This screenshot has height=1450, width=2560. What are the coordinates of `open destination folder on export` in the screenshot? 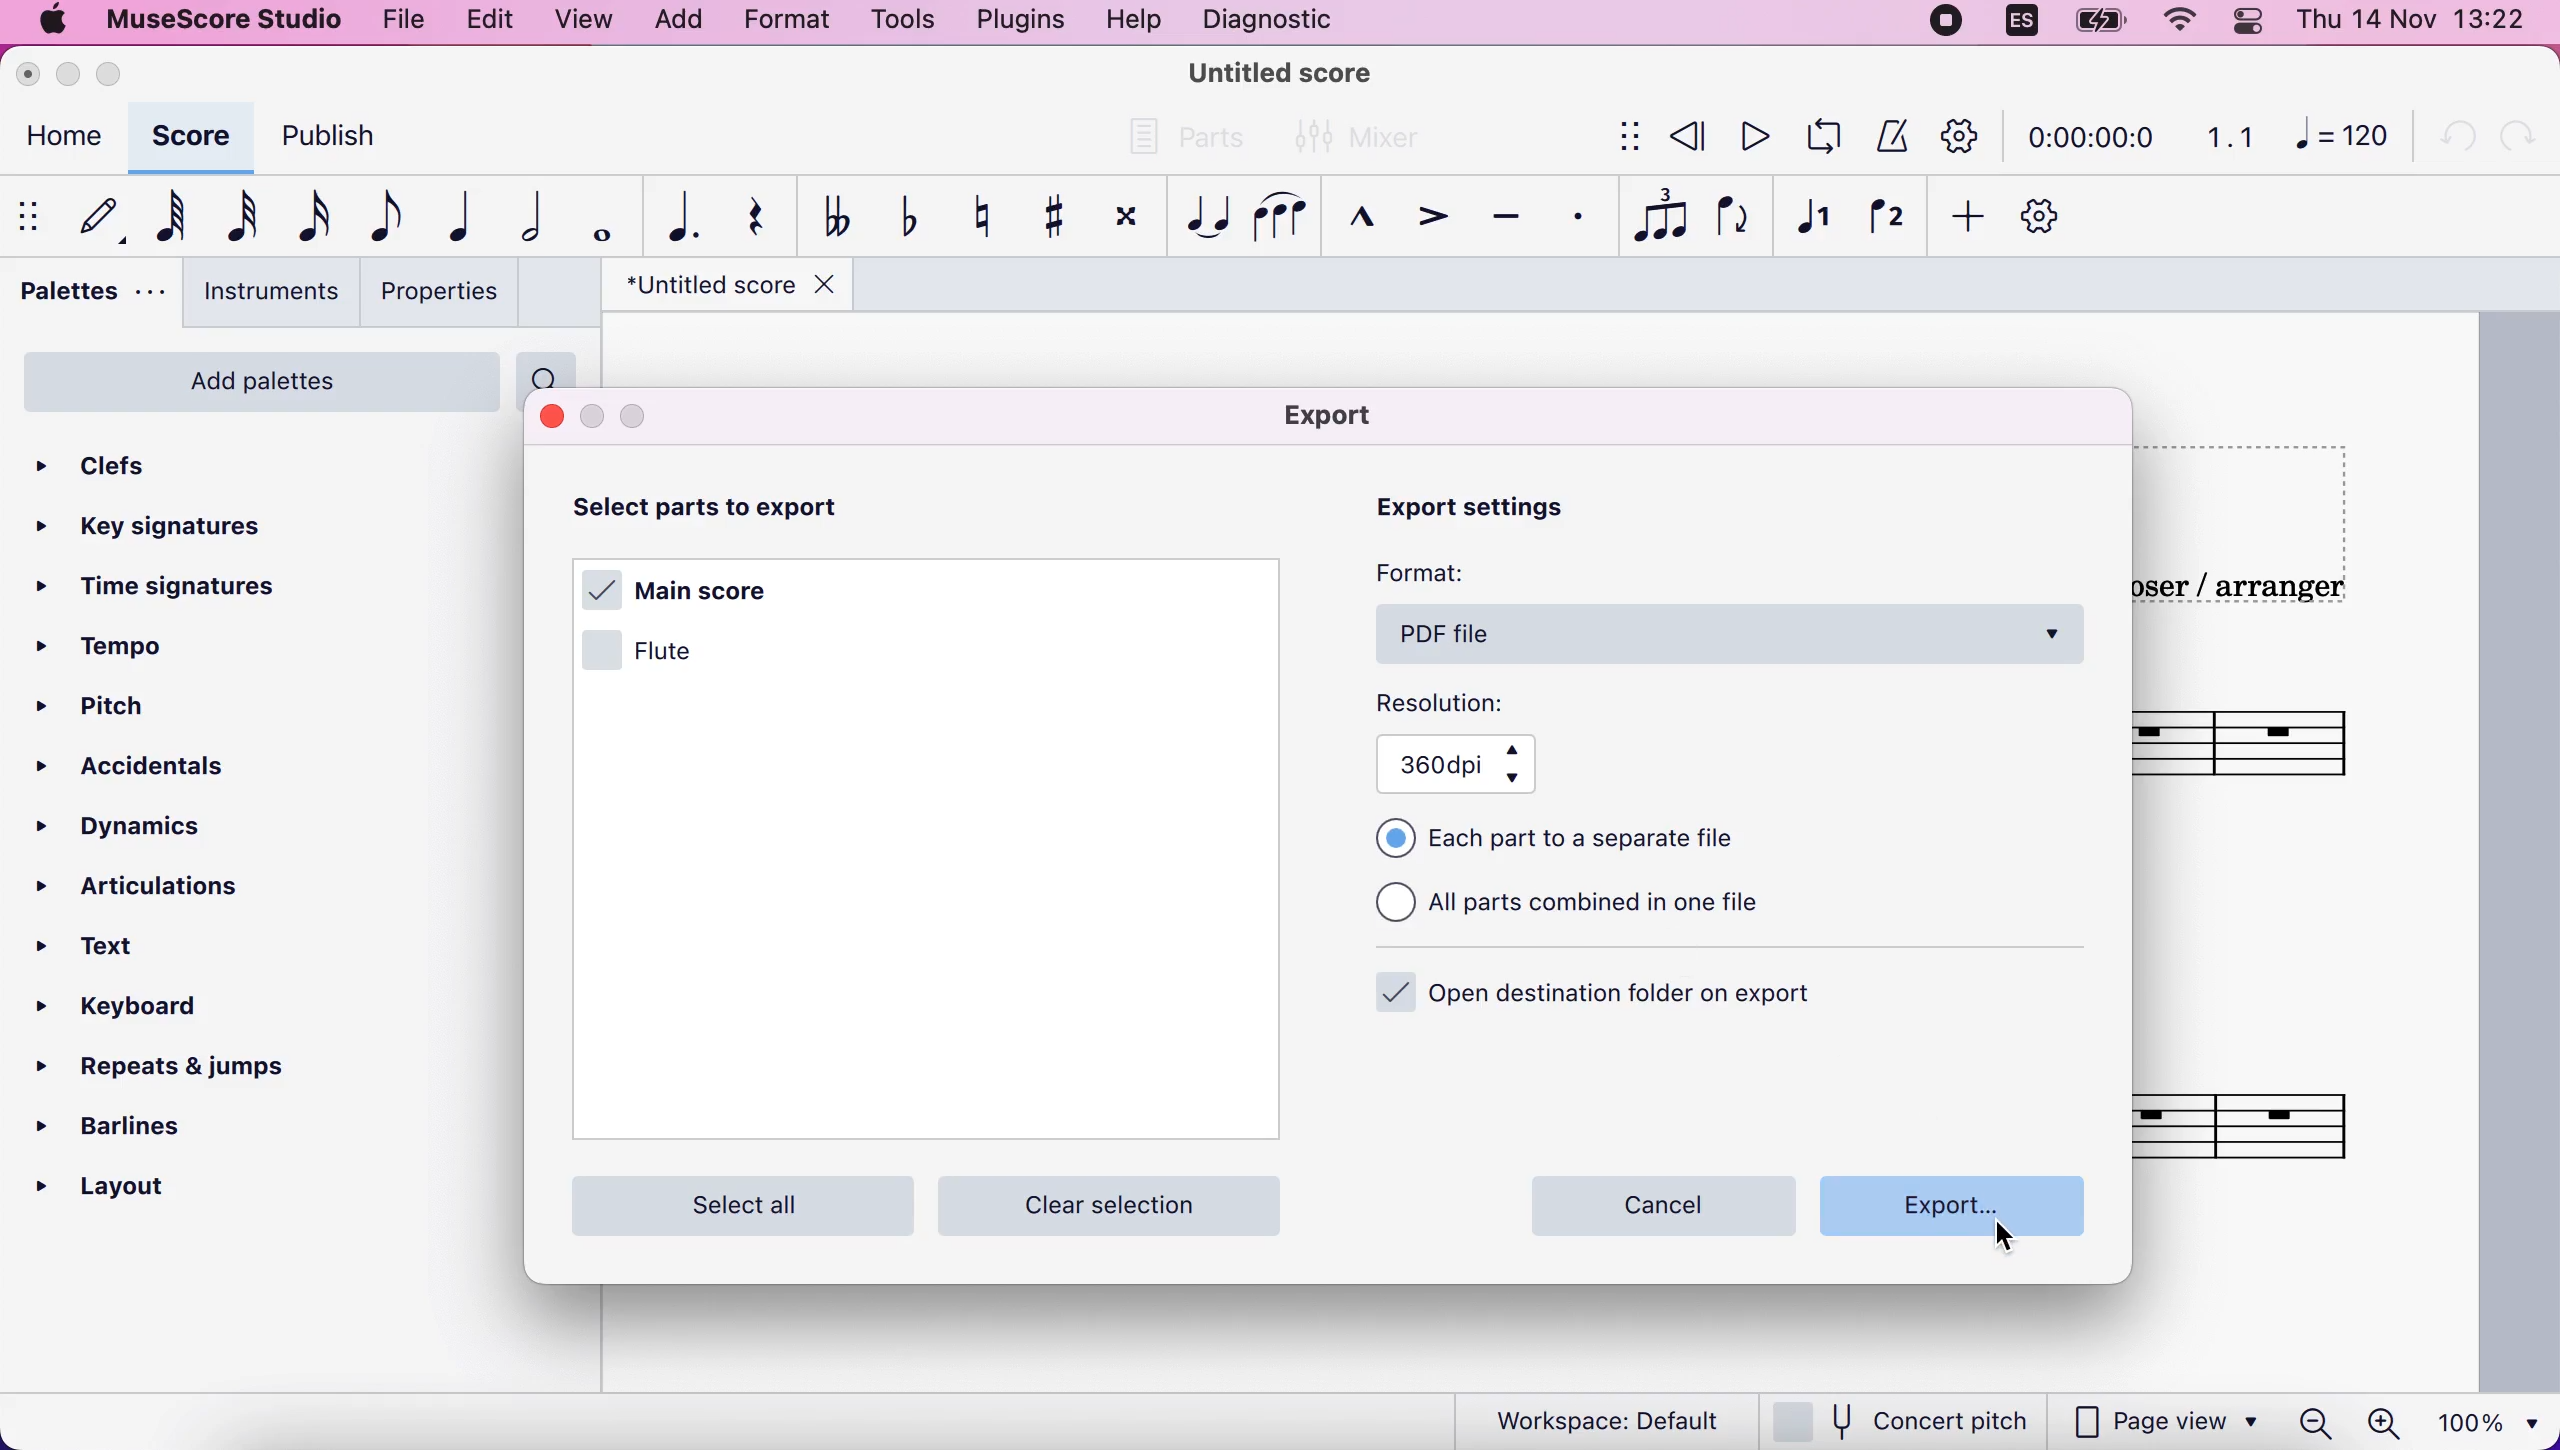 It's located at (1603, 999).